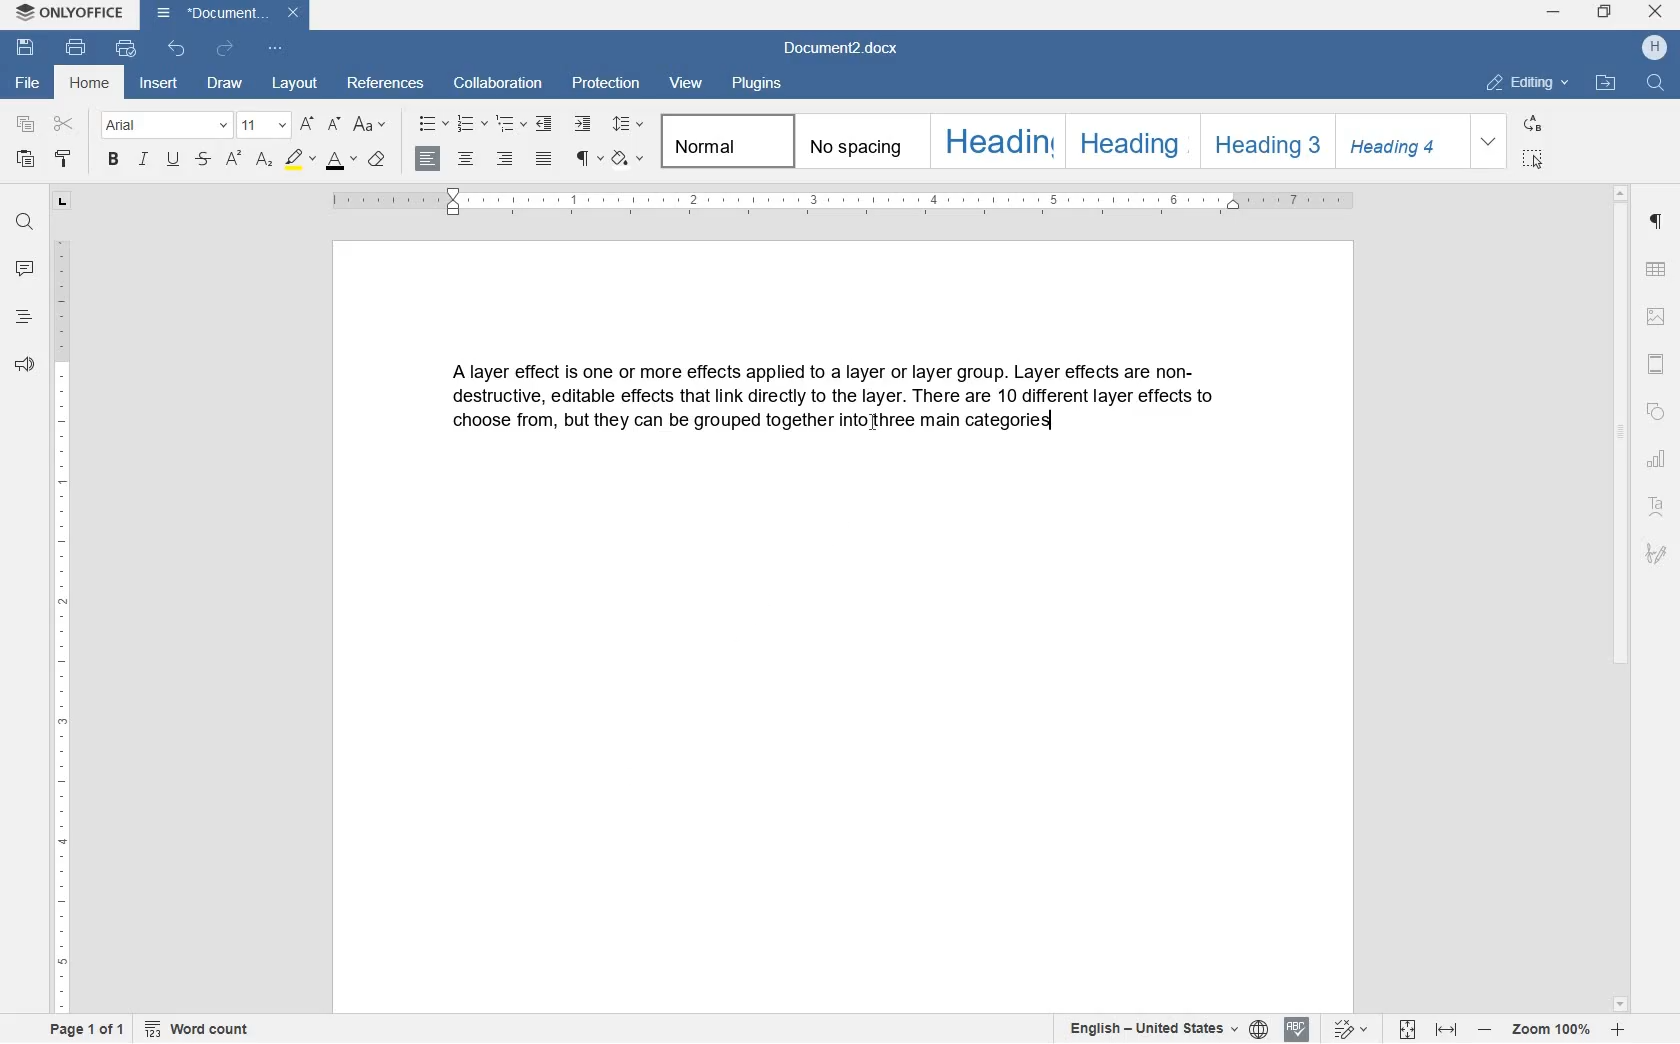 The height and width of the screenshot is (1044, 1680). I want to click on bold , so click(114, 159).